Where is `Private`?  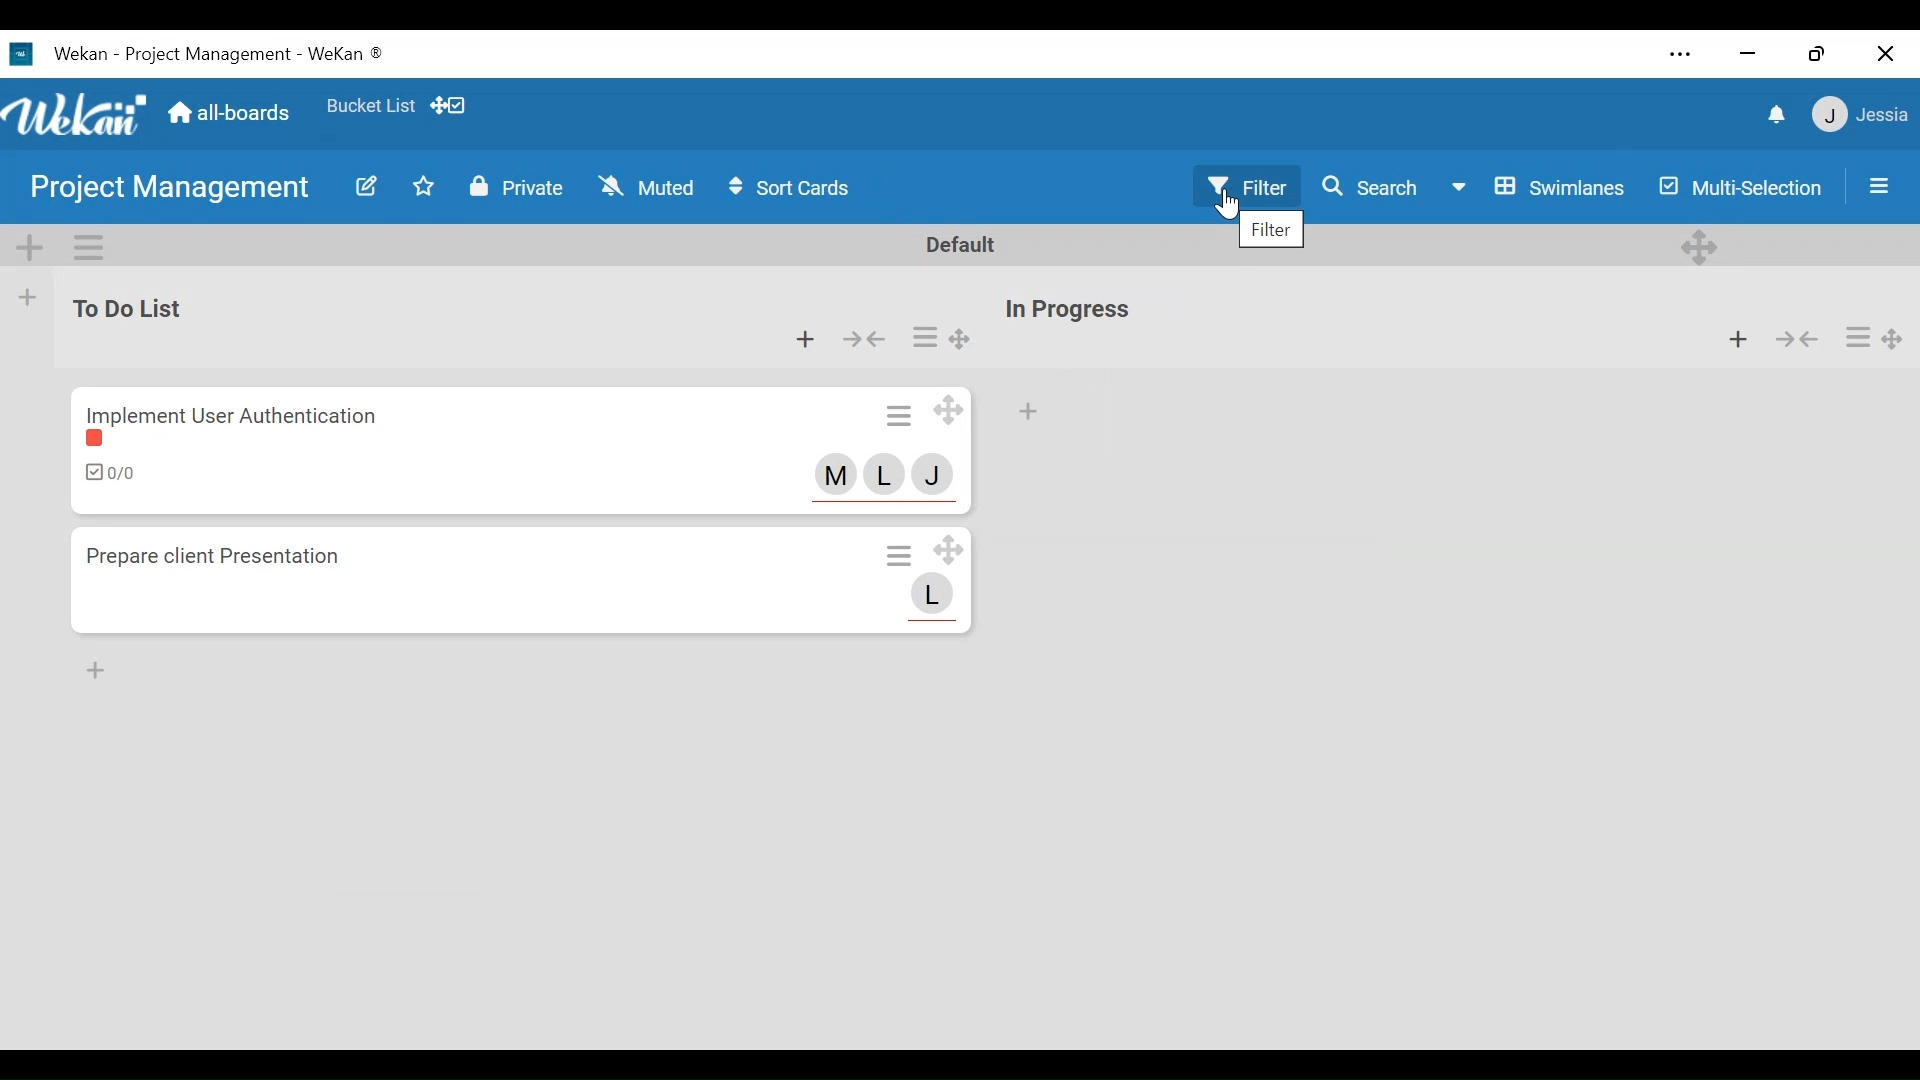 Private is located at coordinates (518, 186).